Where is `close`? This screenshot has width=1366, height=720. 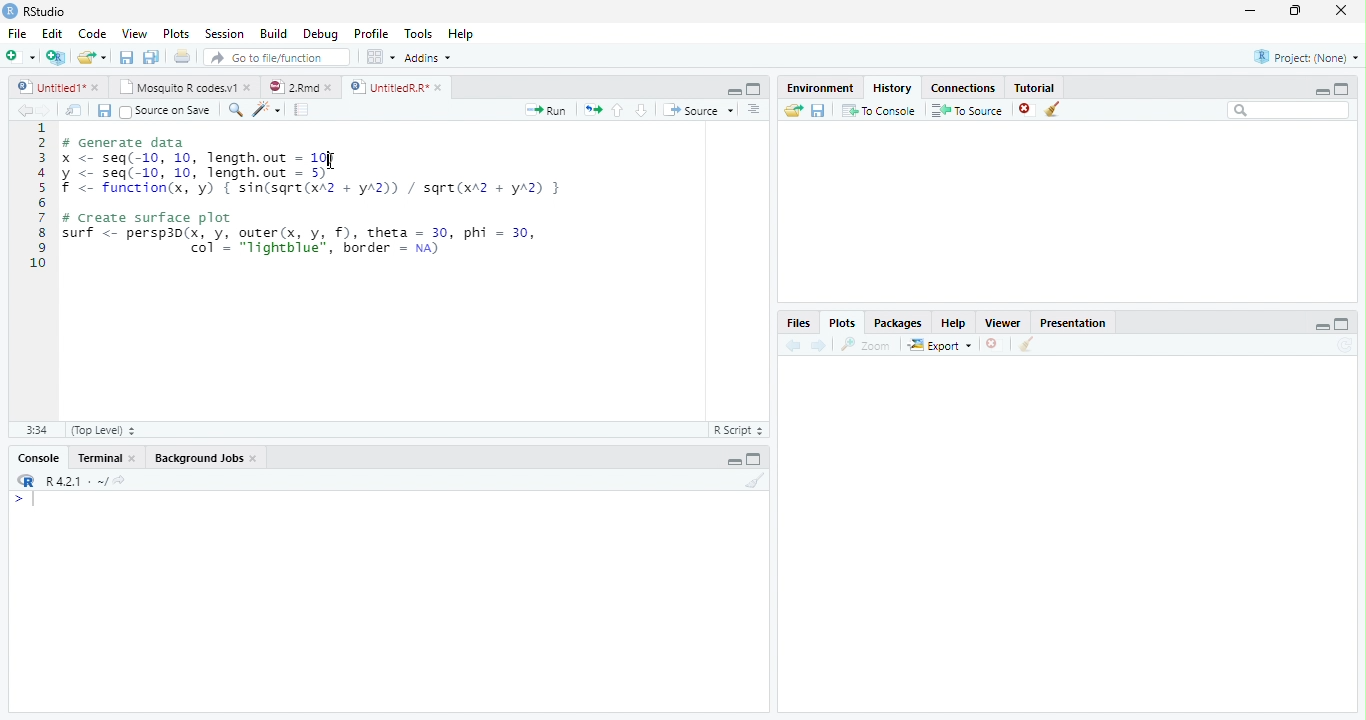 close is located at coordinates (329, 88).